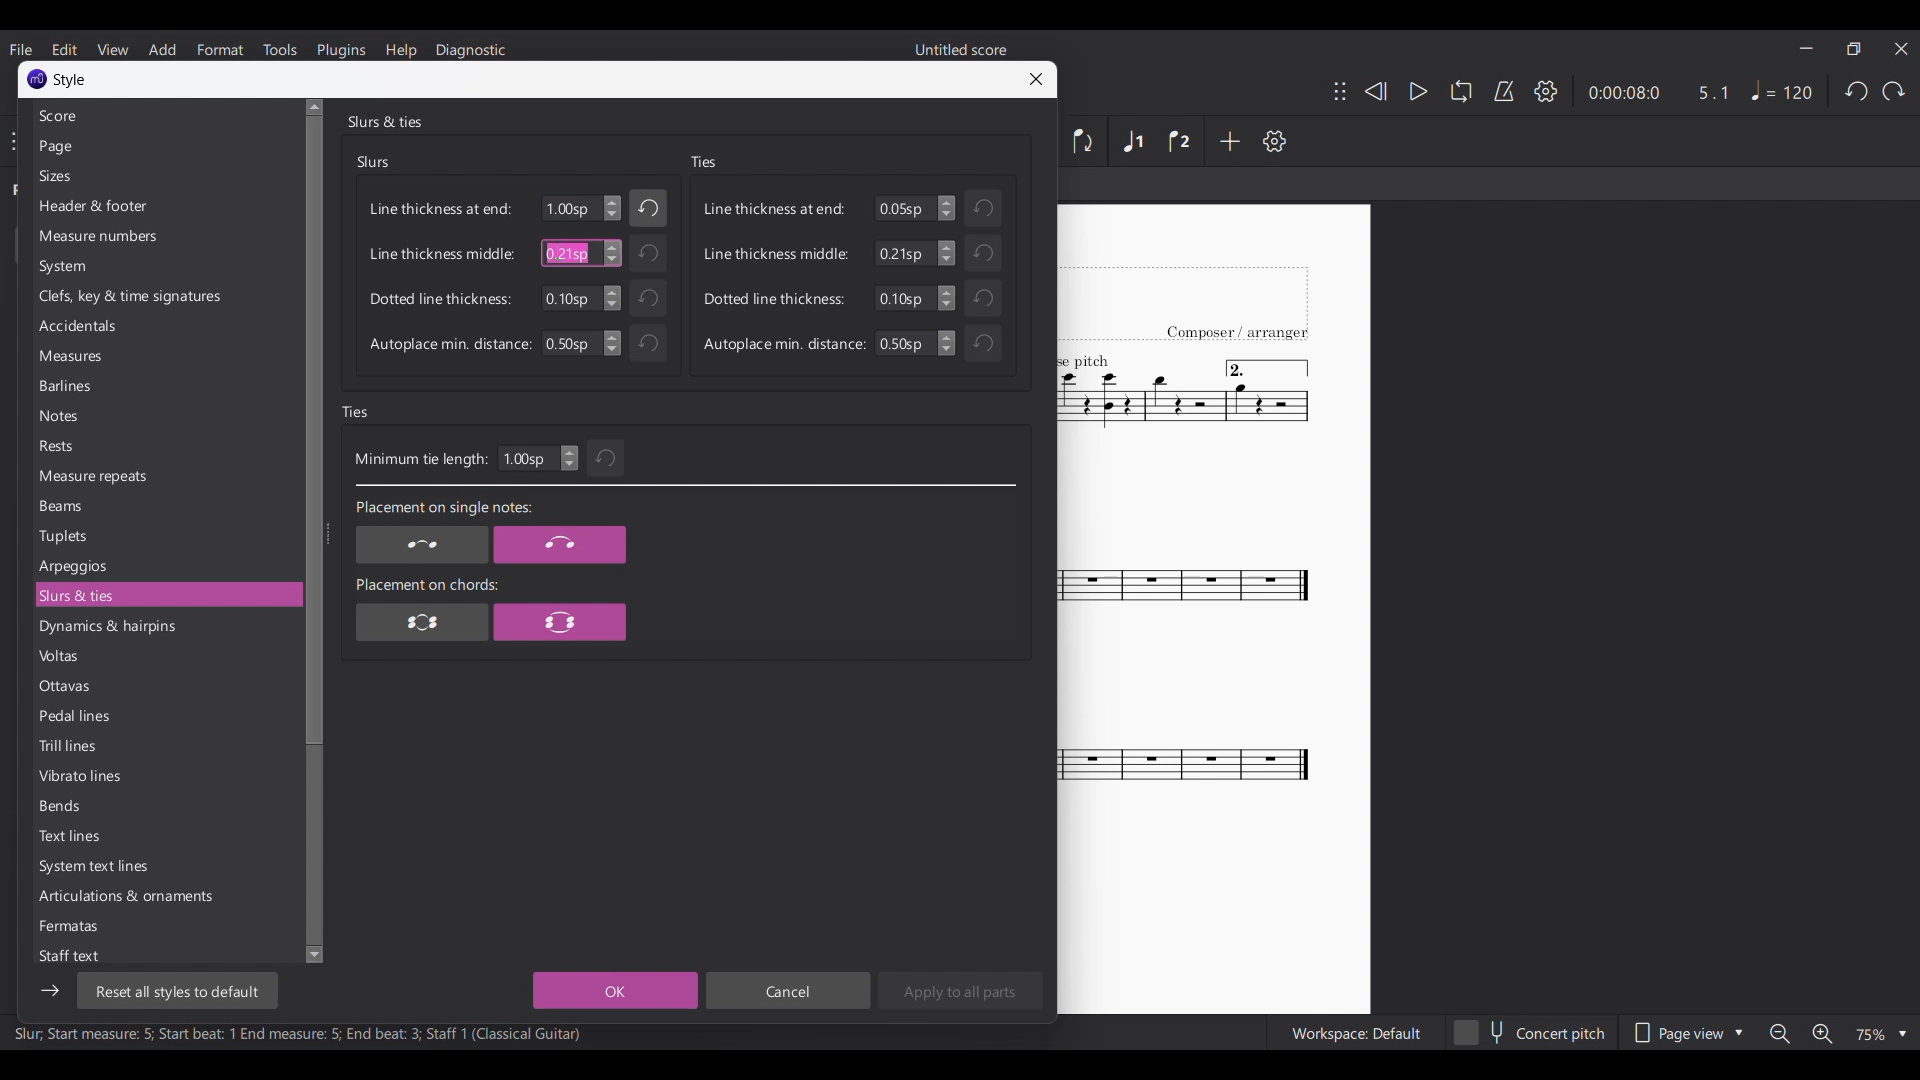 This screenshot has height=1080, width=1920. I want to click on Help menu, so click(401, 50).